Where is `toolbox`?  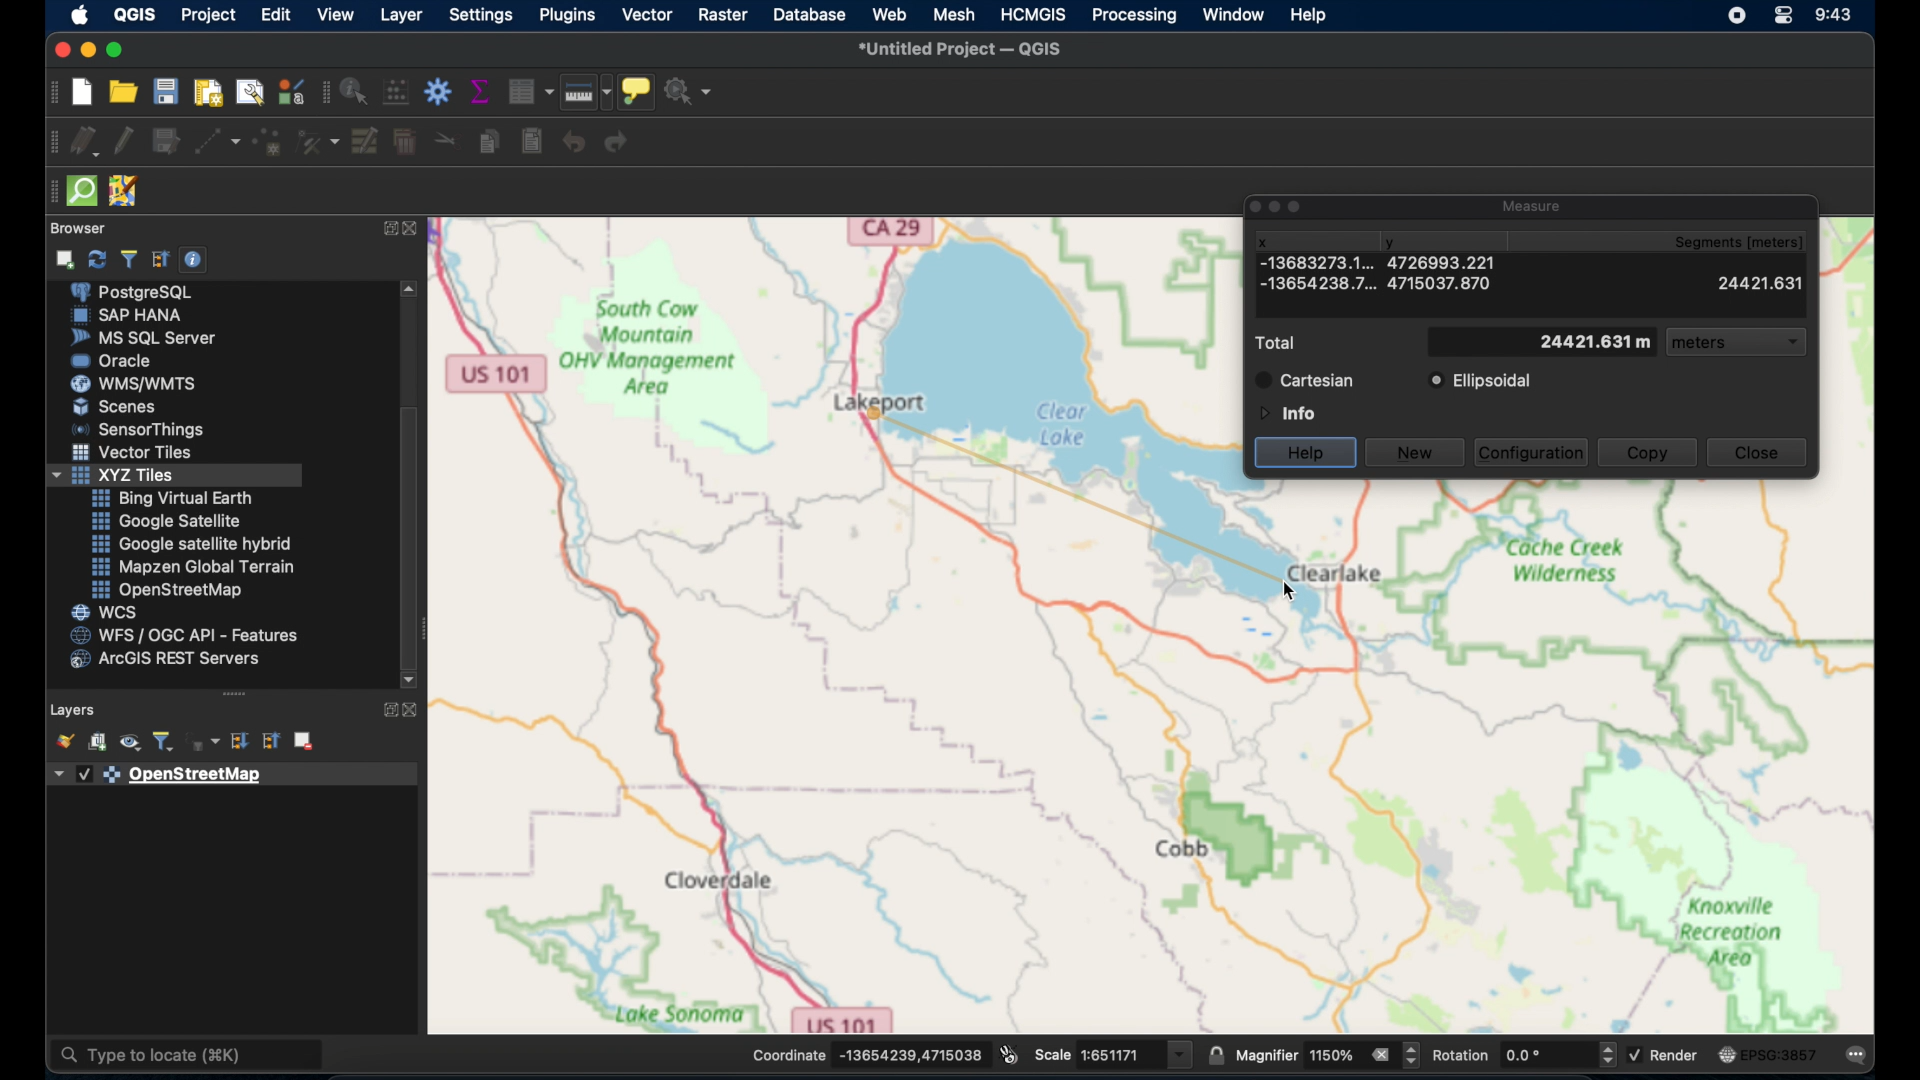
toolbox is located at coordinates (437, 91).